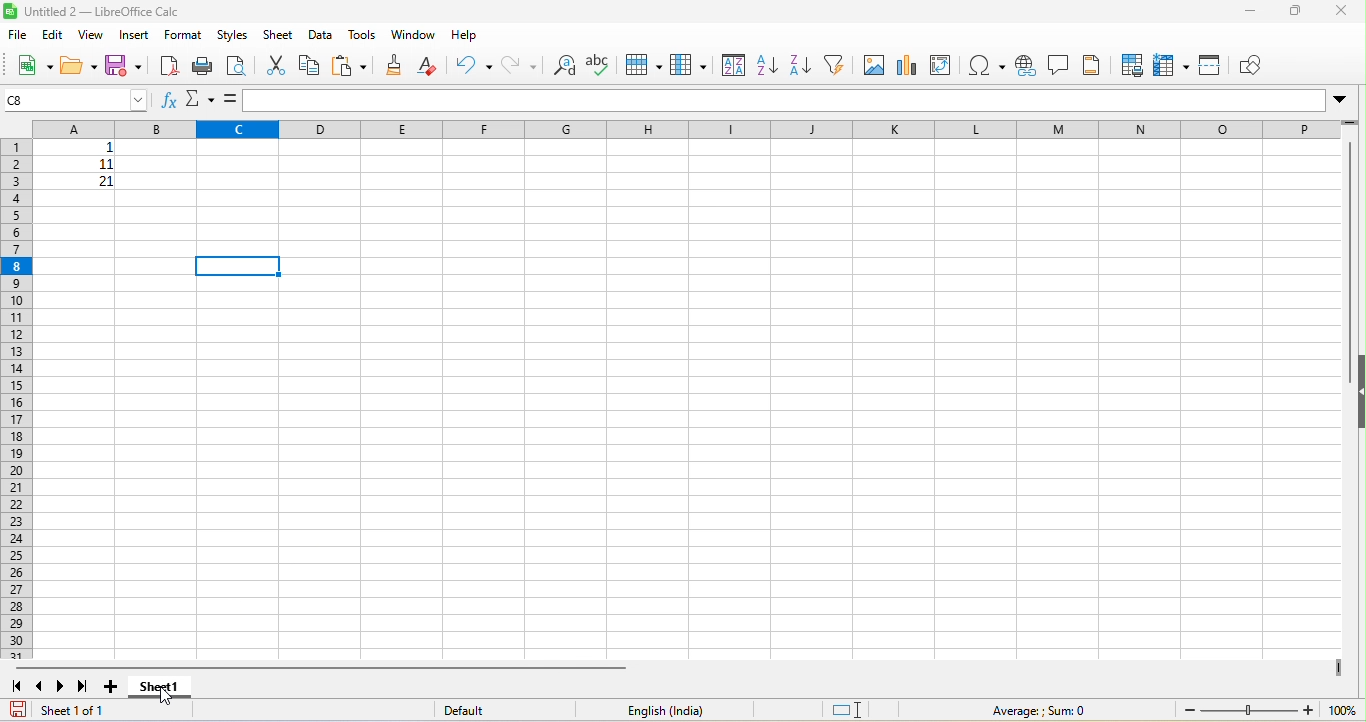 The image size is (1366, 722). Describe the element at coordinates (171, 699) in the screenshot. I see `cursor` at that location.